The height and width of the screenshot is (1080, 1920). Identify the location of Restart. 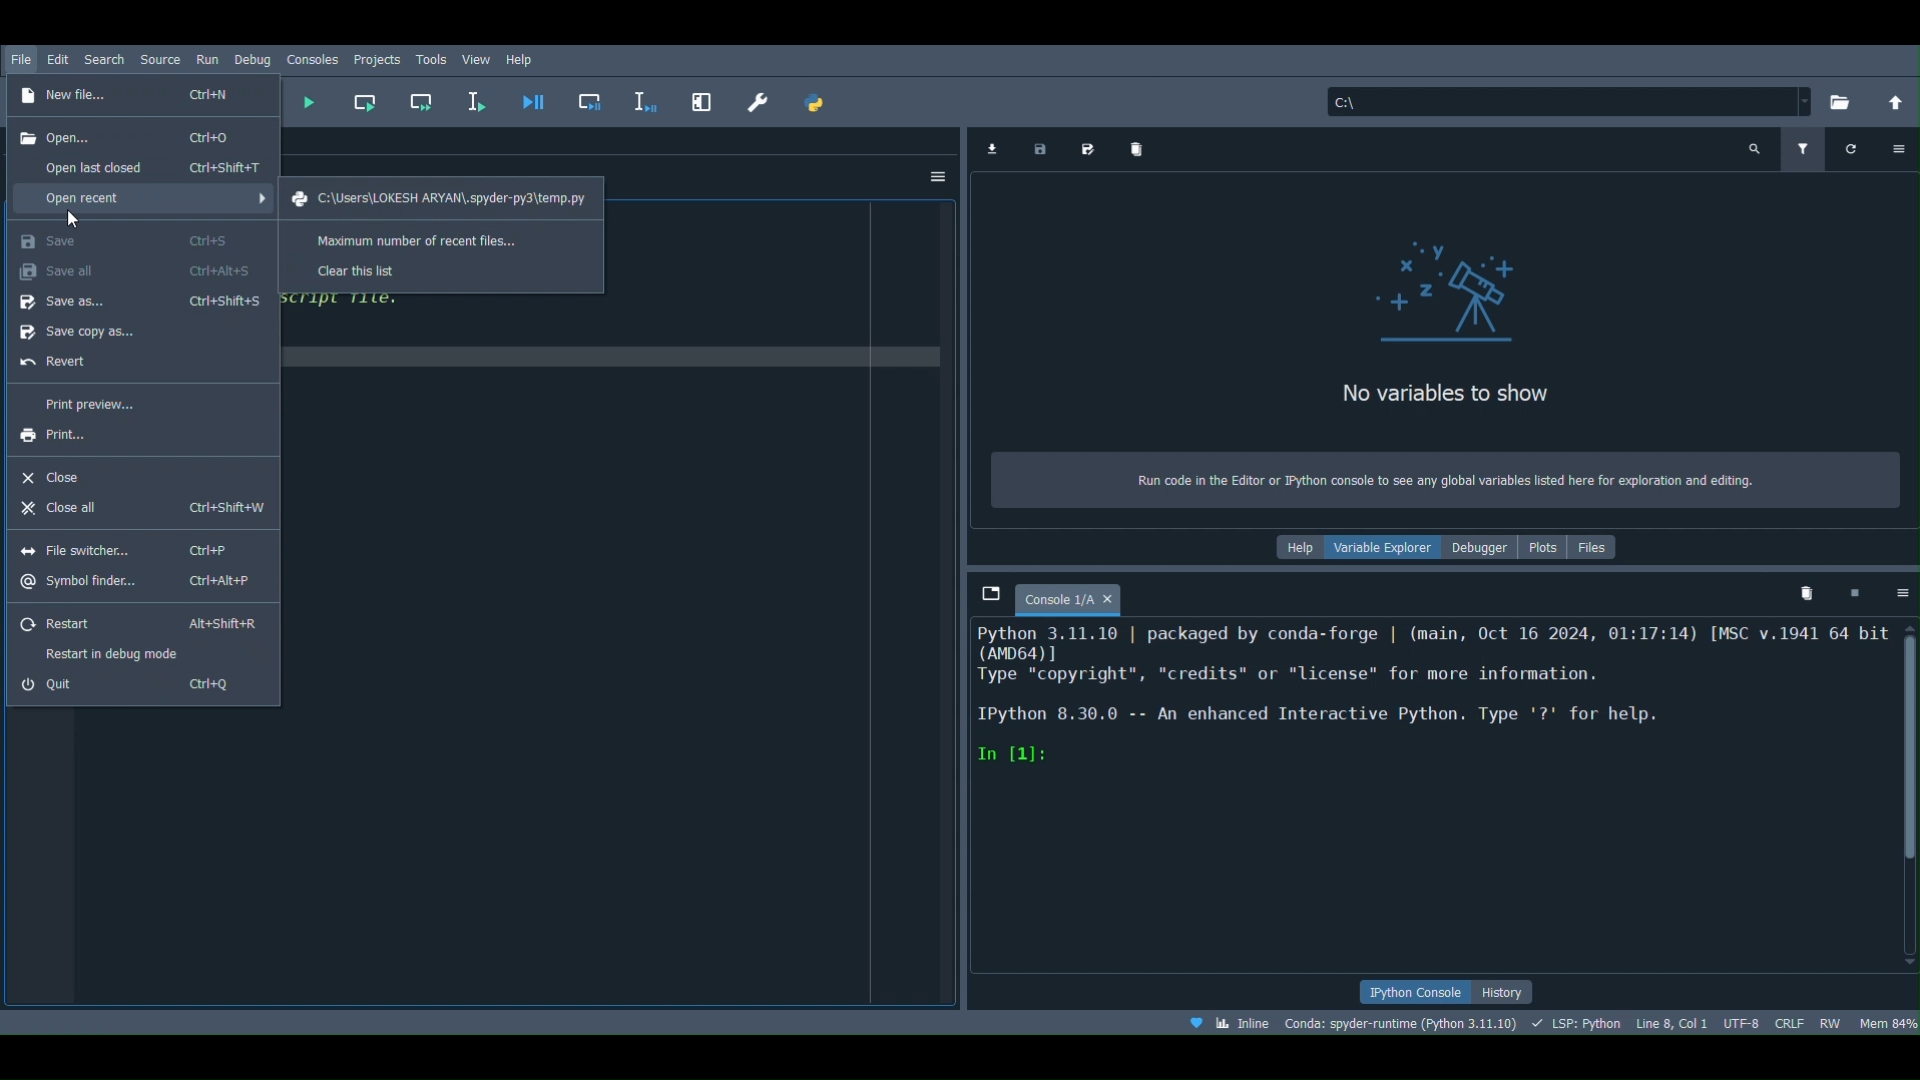
(139, 617).